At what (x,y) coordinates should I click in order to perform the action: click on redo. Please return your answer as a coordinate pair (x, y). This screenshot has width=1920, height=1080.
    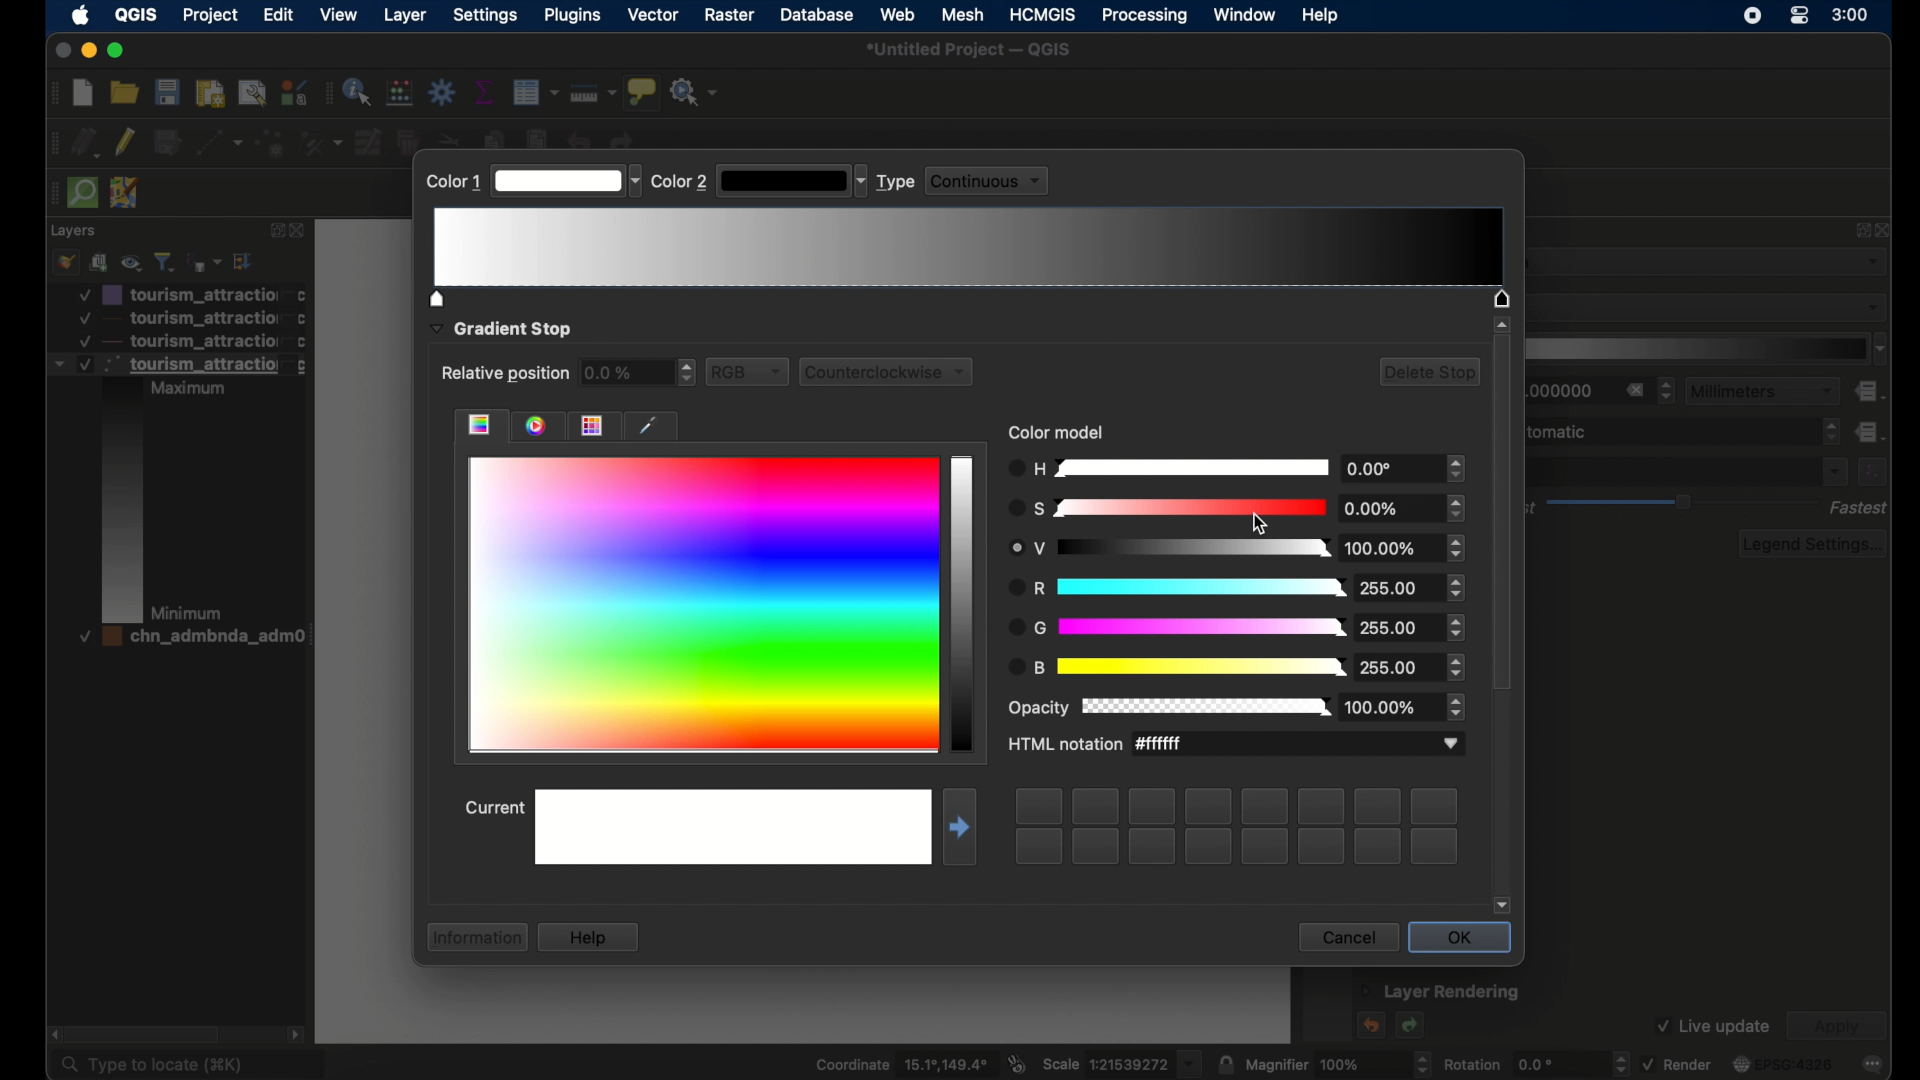
    Looking at the image, I should click on (1411, 1027).